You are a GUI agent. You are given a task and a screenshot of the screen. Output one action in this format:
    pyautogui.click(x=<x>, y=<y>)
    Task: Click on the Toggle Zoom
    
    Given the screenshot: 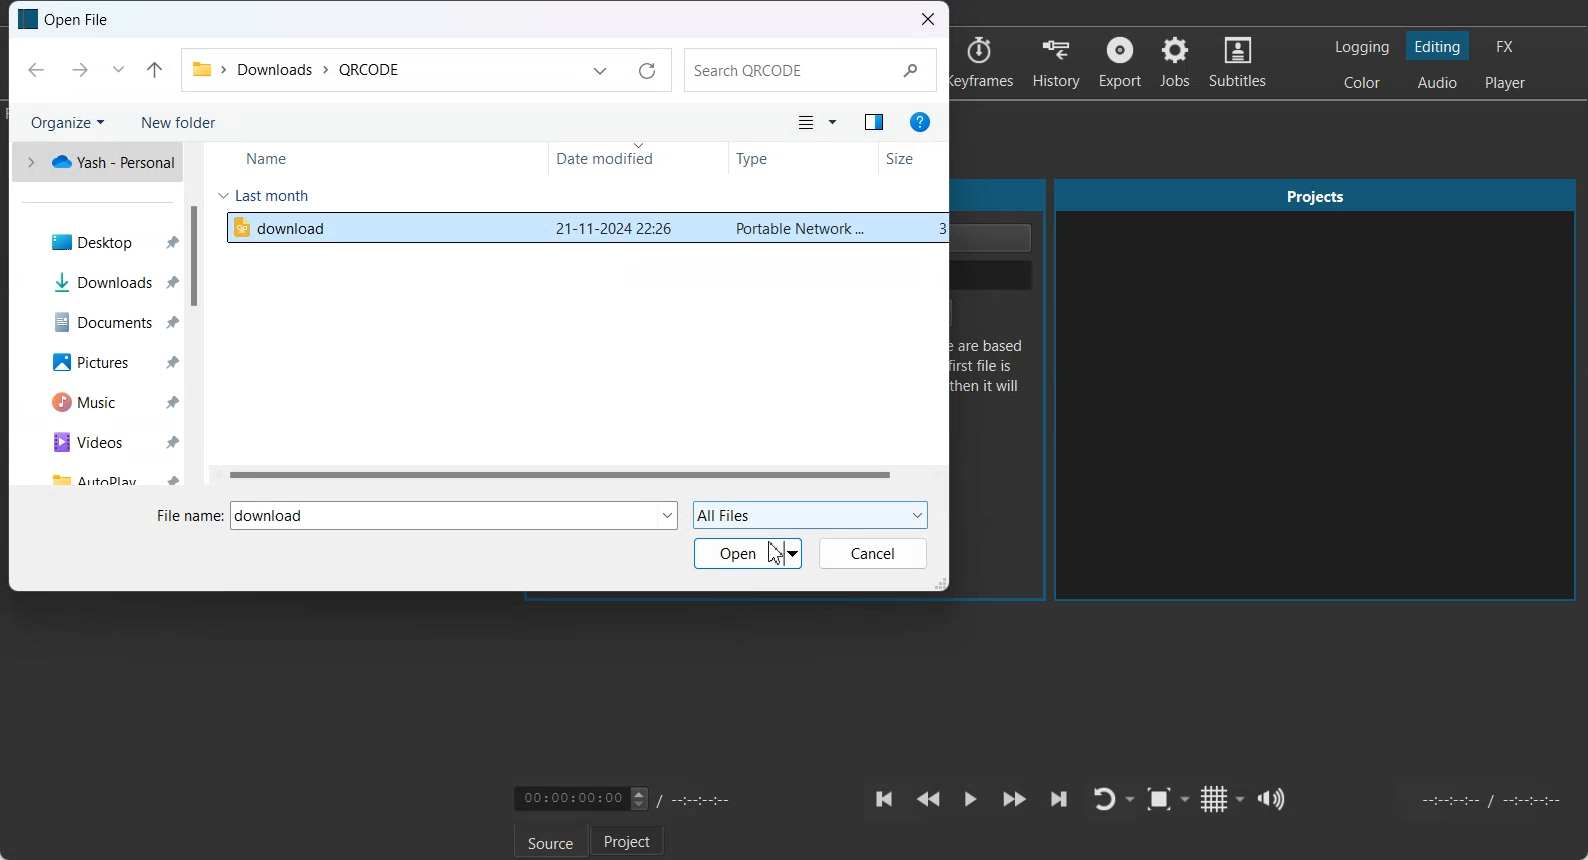 What is the action you would take?
    pyautogui.click(x=1161, y=800)
    